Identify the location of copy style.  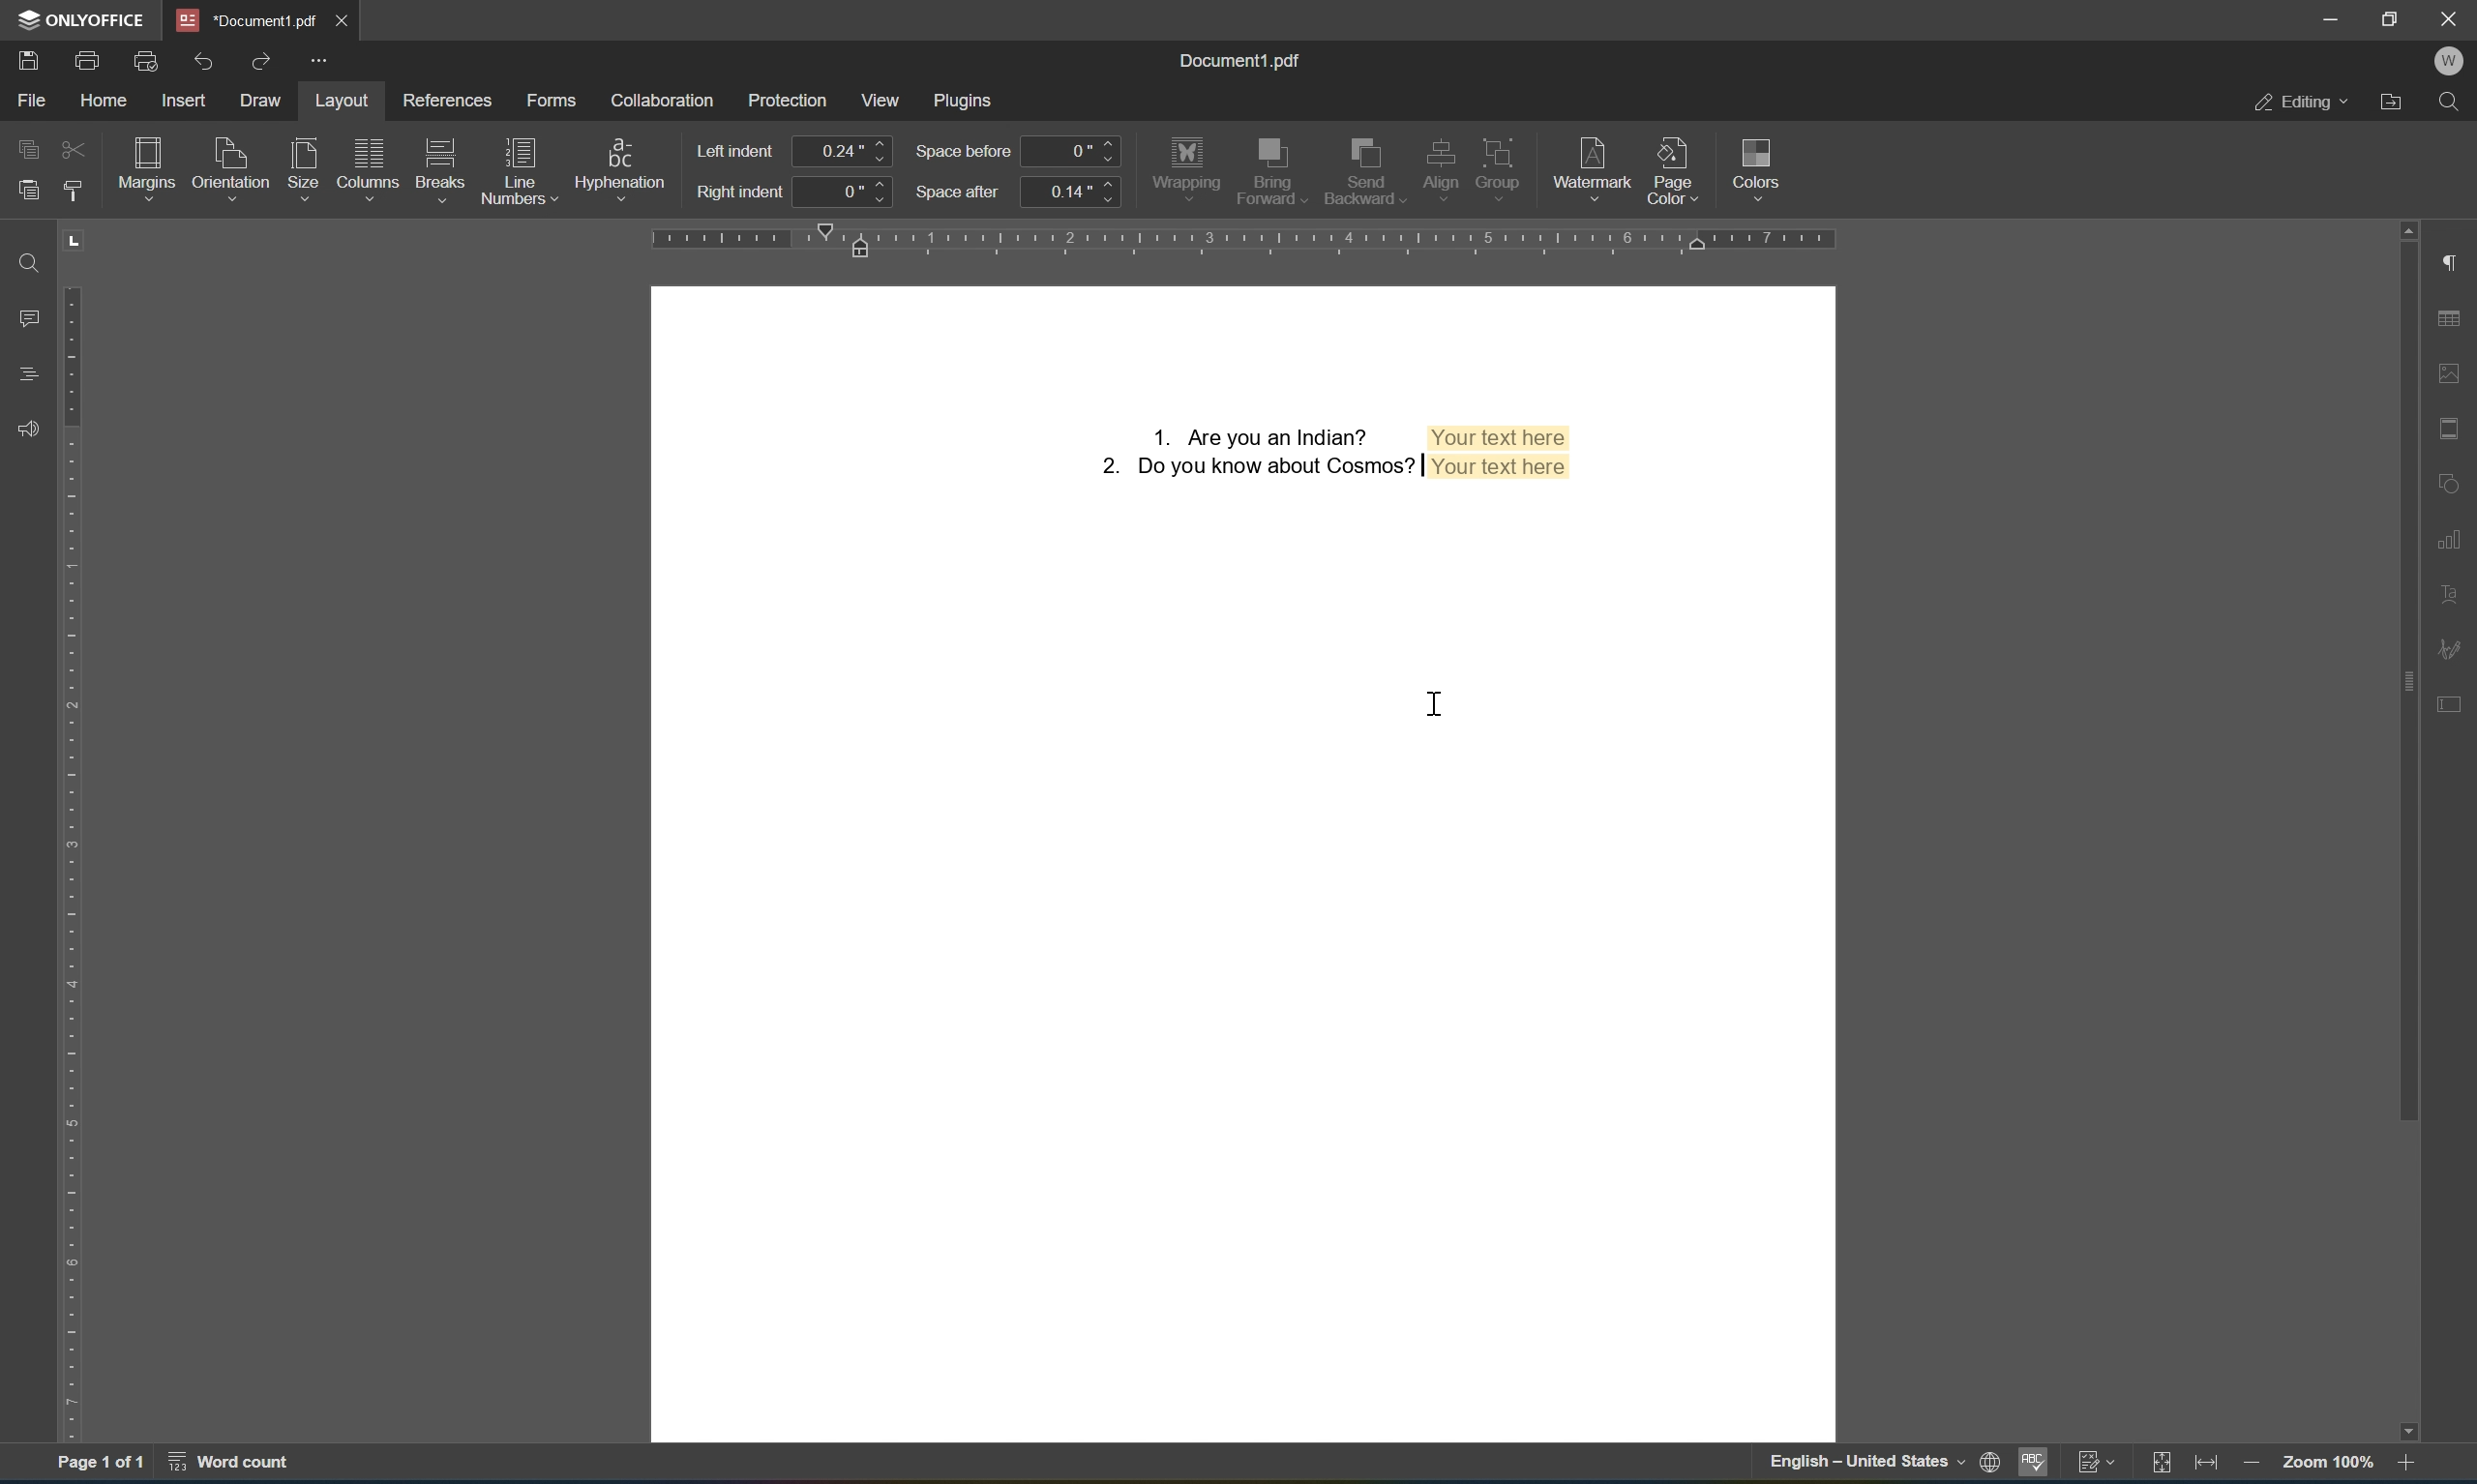
(70, 189).